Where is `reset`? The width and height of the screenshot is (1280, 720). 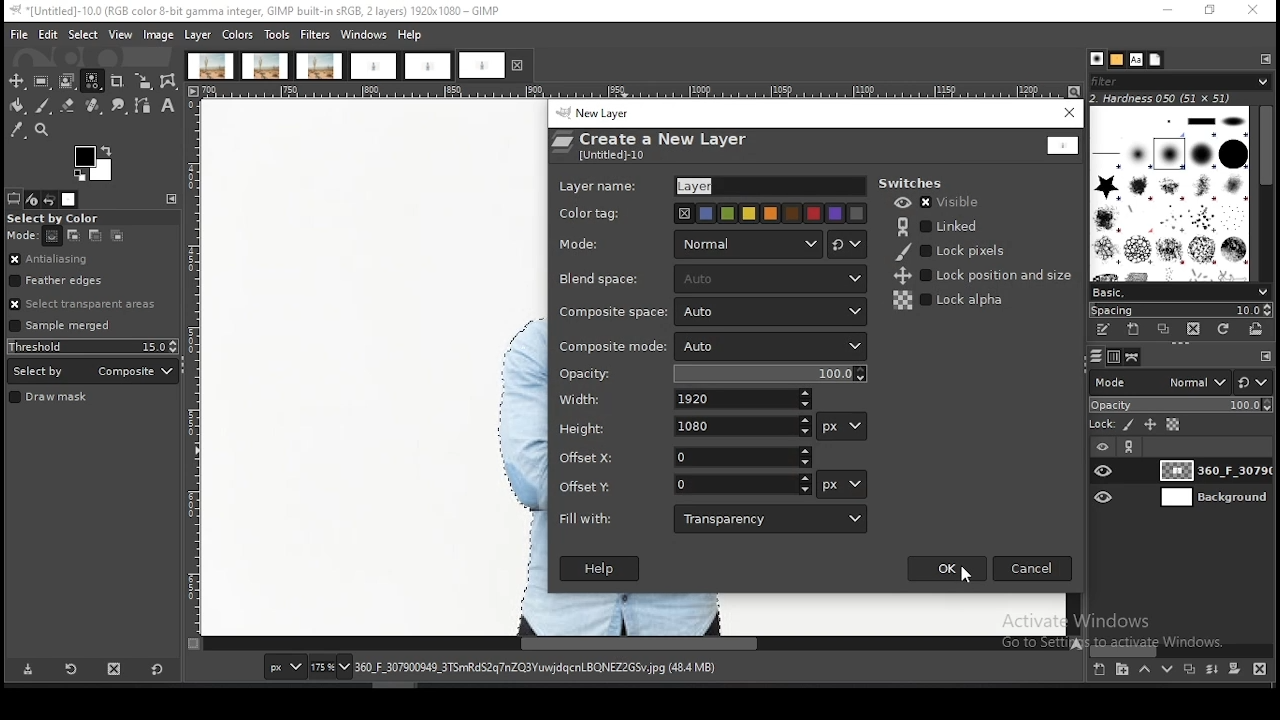
reset is located at coordinates (848, 244).